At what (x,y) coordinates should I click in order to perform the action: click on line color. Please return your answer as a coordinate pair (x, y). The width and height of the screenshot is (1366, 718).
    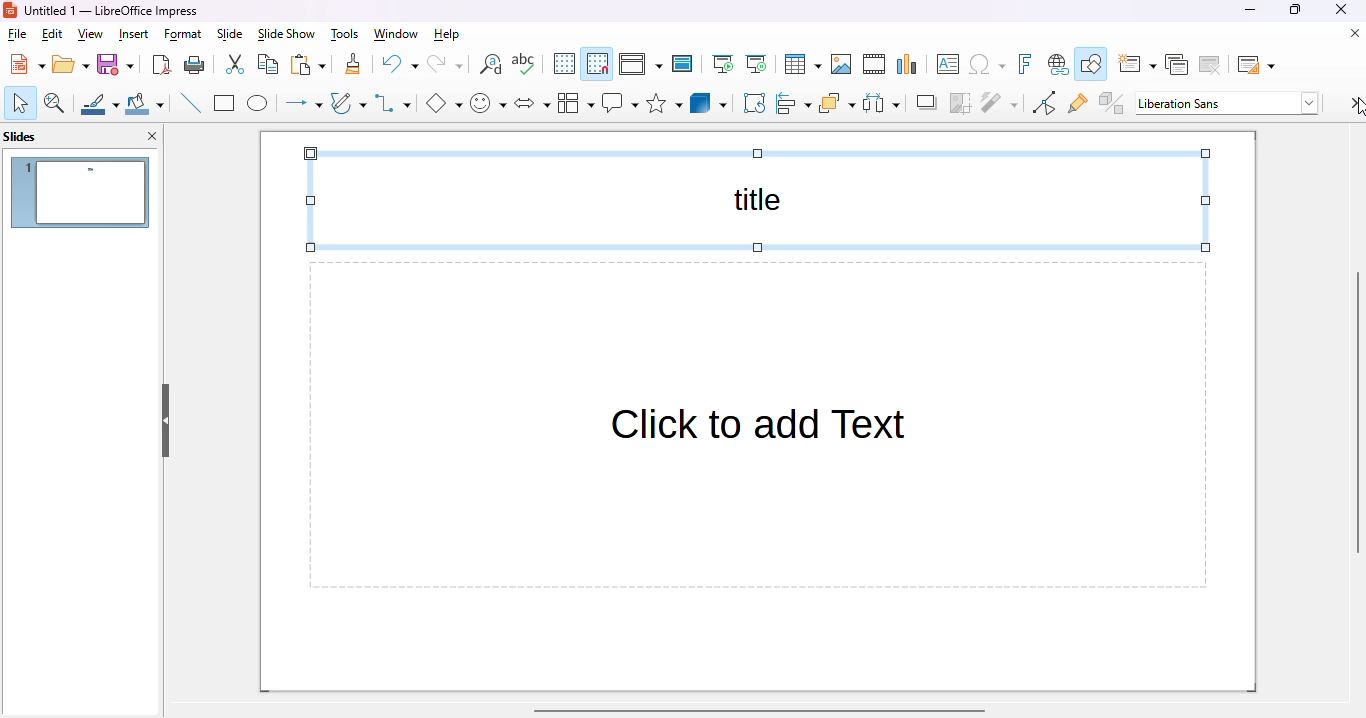
    Looking at the image, I should click on (99, 103).